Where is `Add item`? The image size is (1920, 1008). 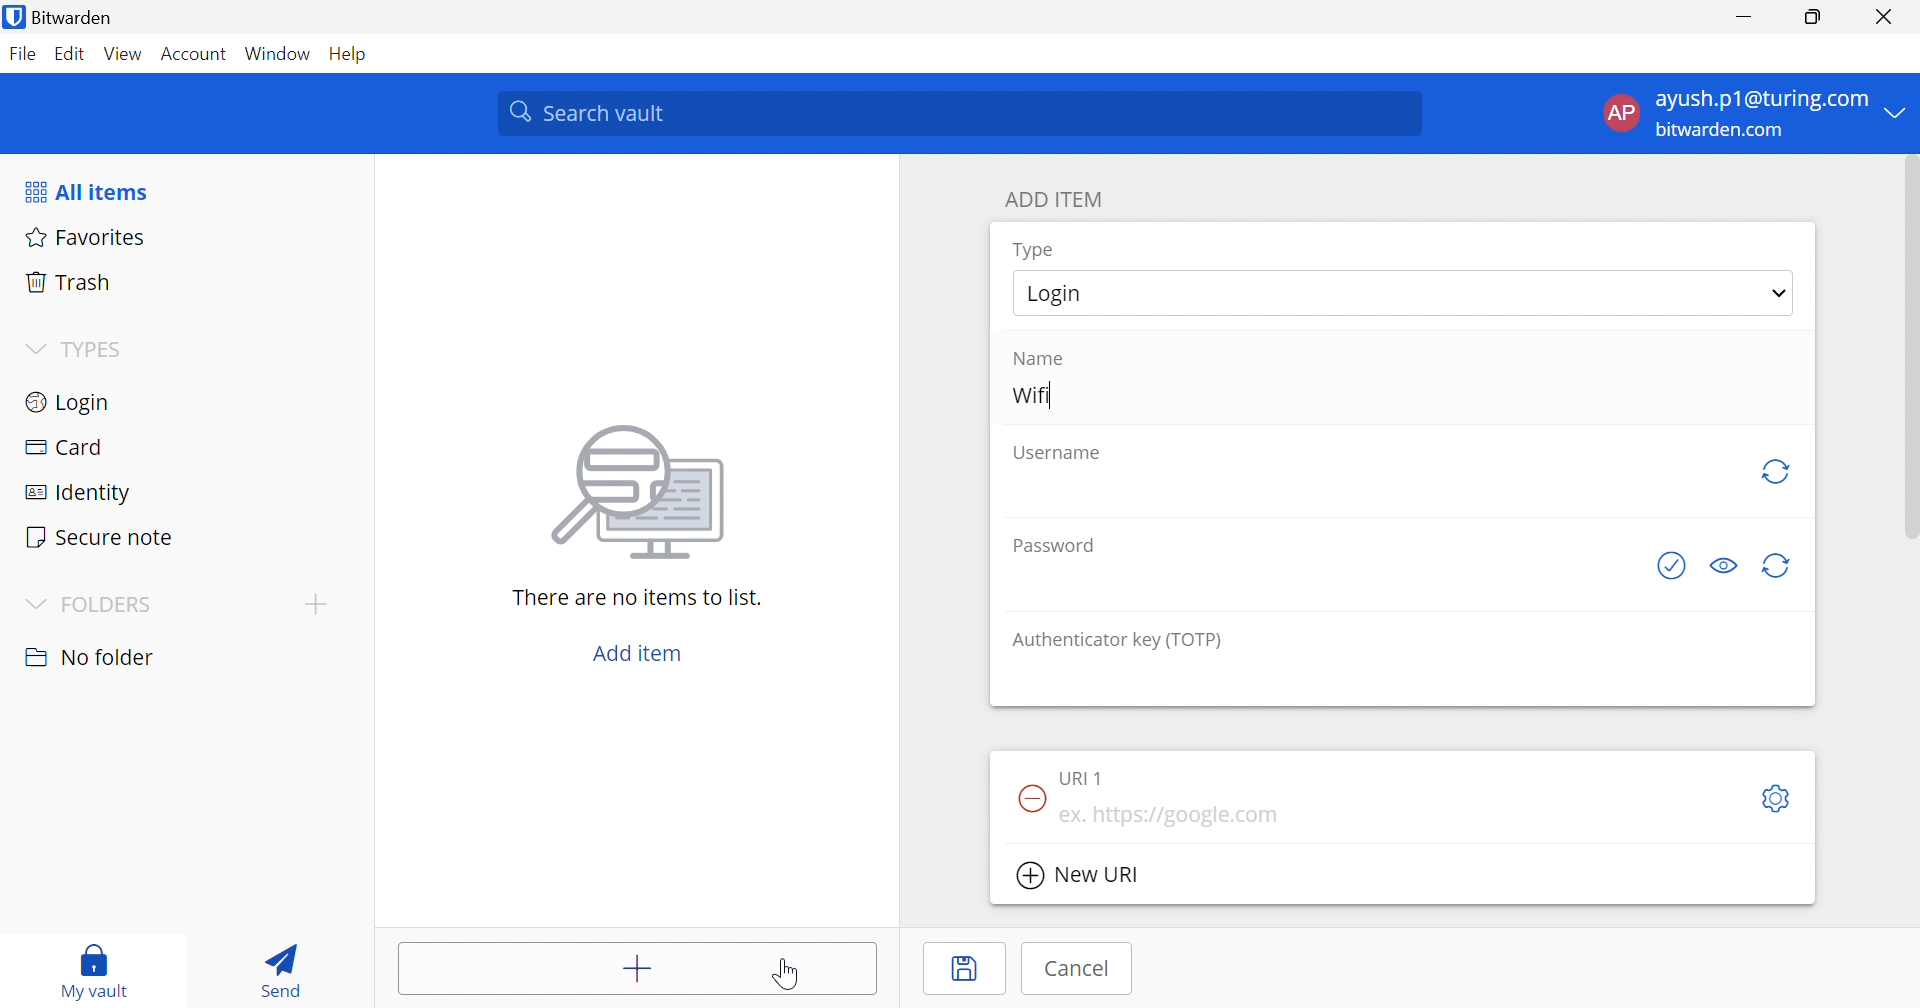 Add item is located at coordinates (638, 653).